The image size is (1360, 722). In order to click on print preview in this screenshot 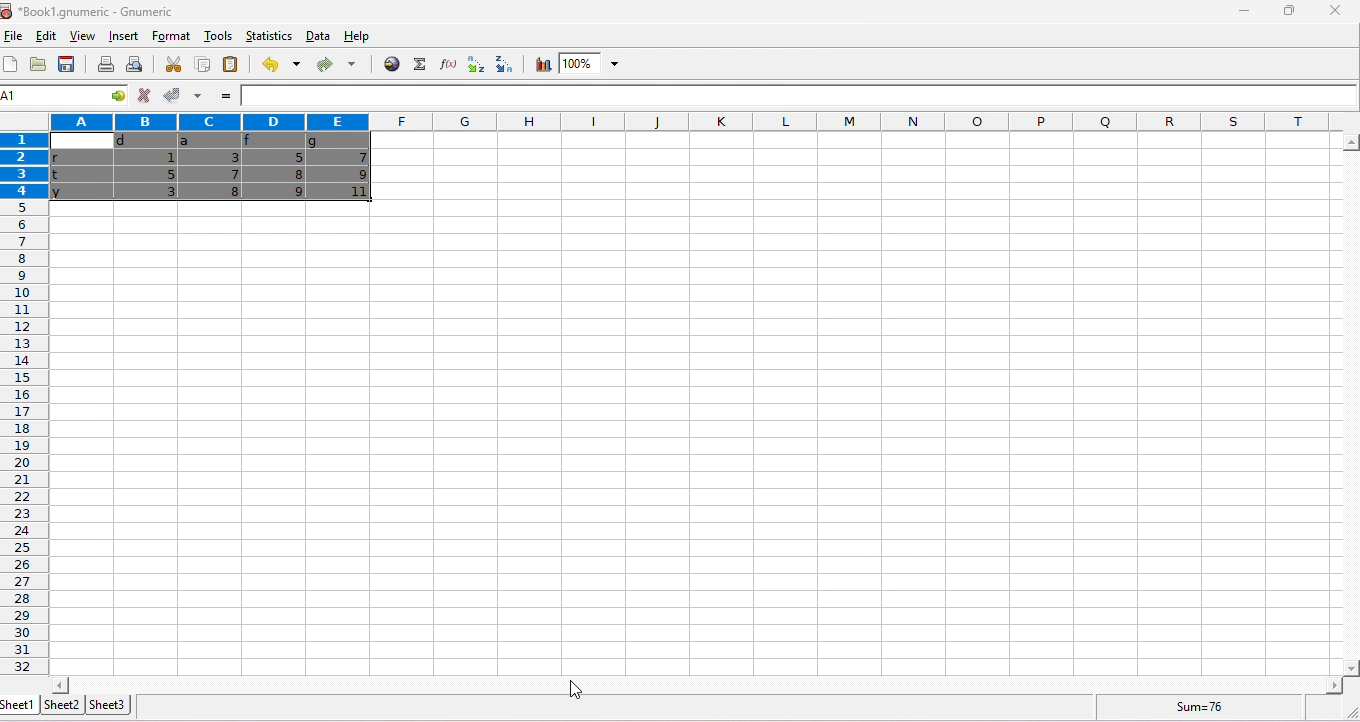, I will do `click(133, 65)`.